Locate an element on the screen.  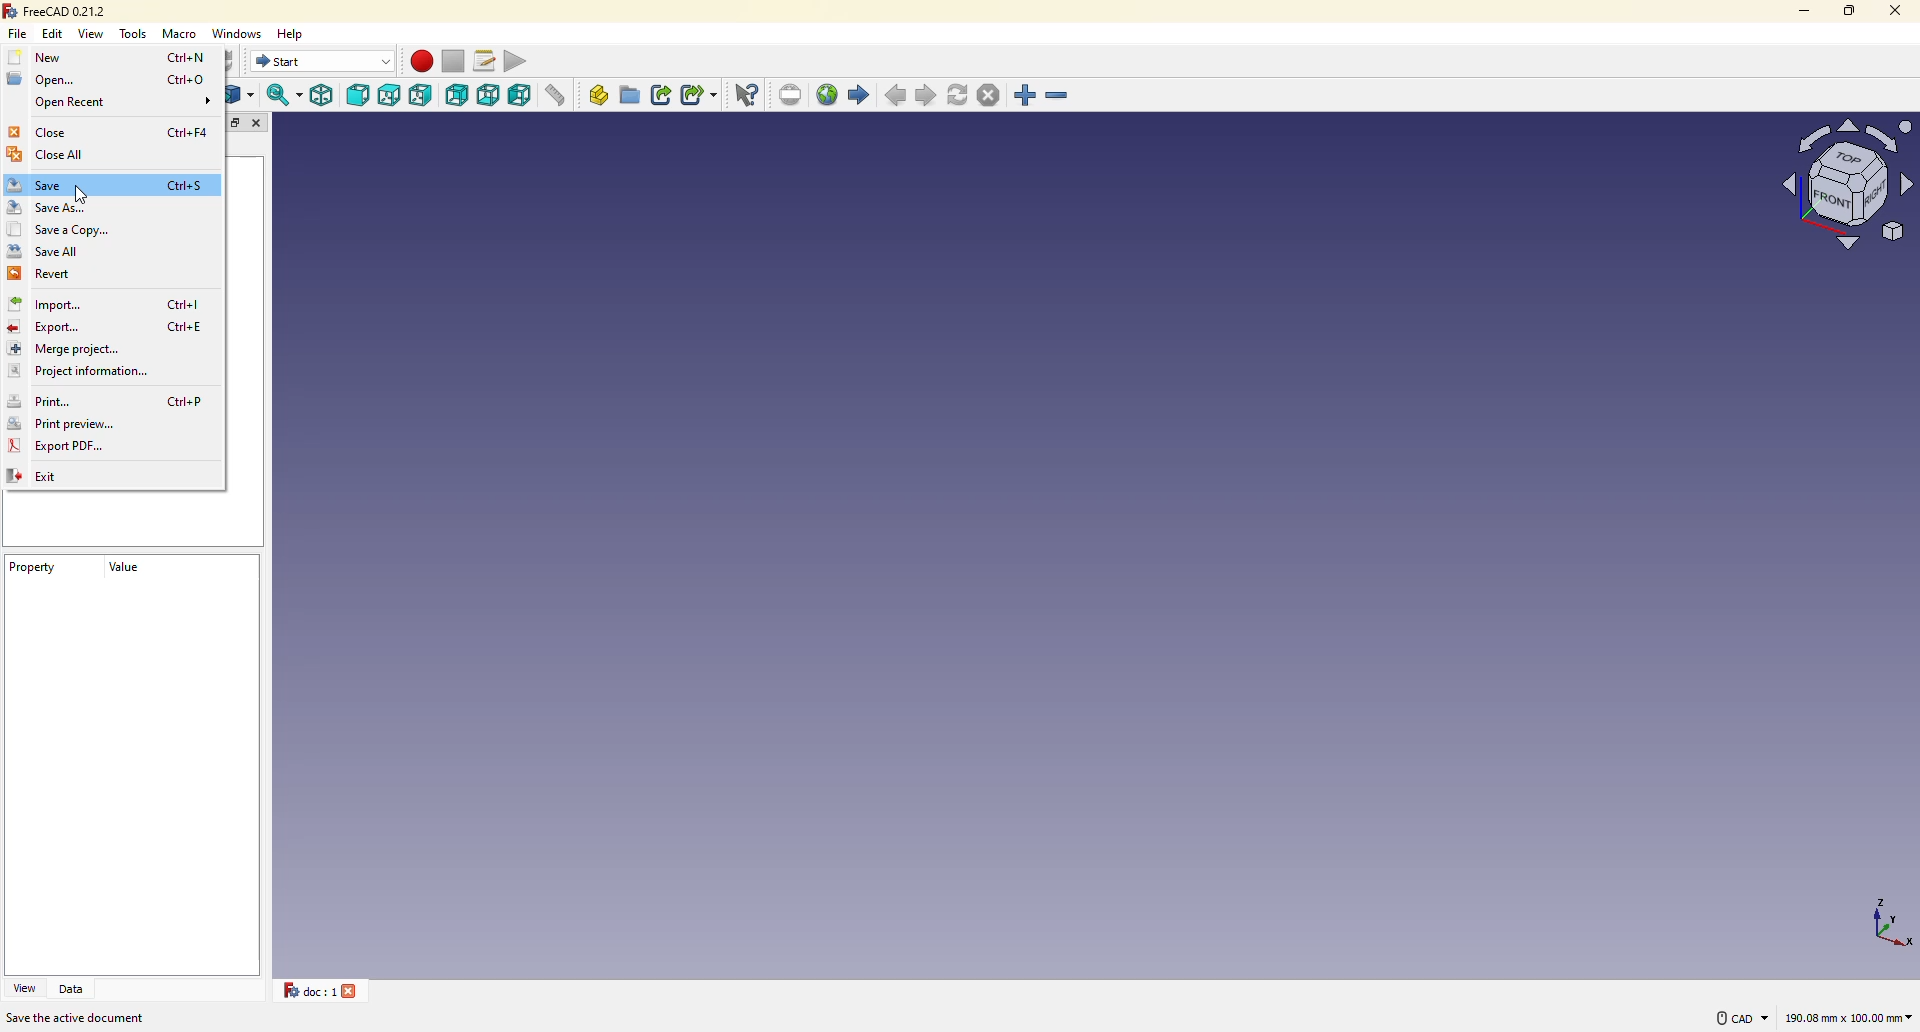
revert is located at coordinates (44, 275).